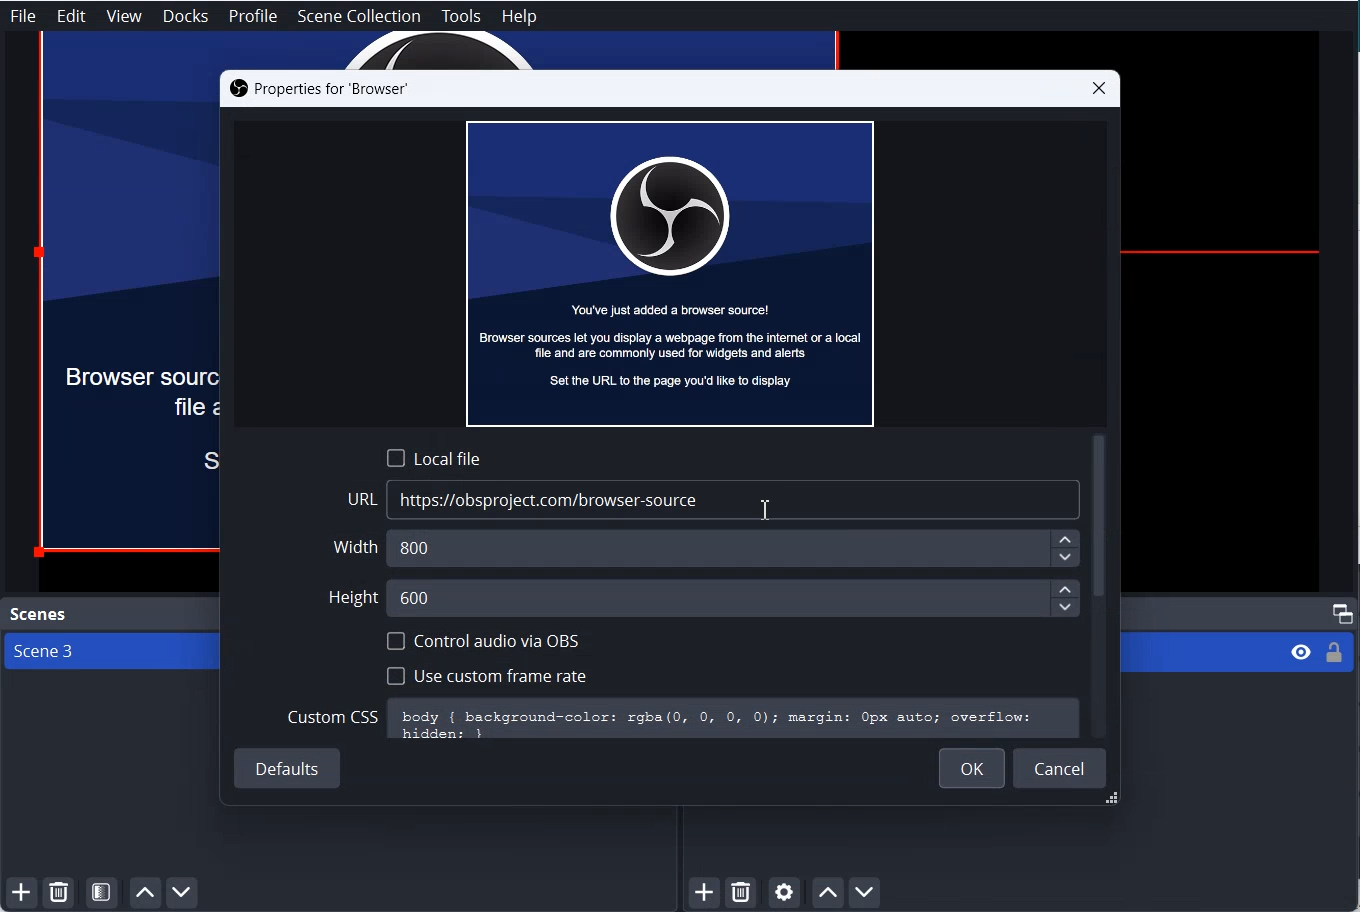  Describe the element at coordinates (23, 15) in the screenshot. I see `File` at that location.